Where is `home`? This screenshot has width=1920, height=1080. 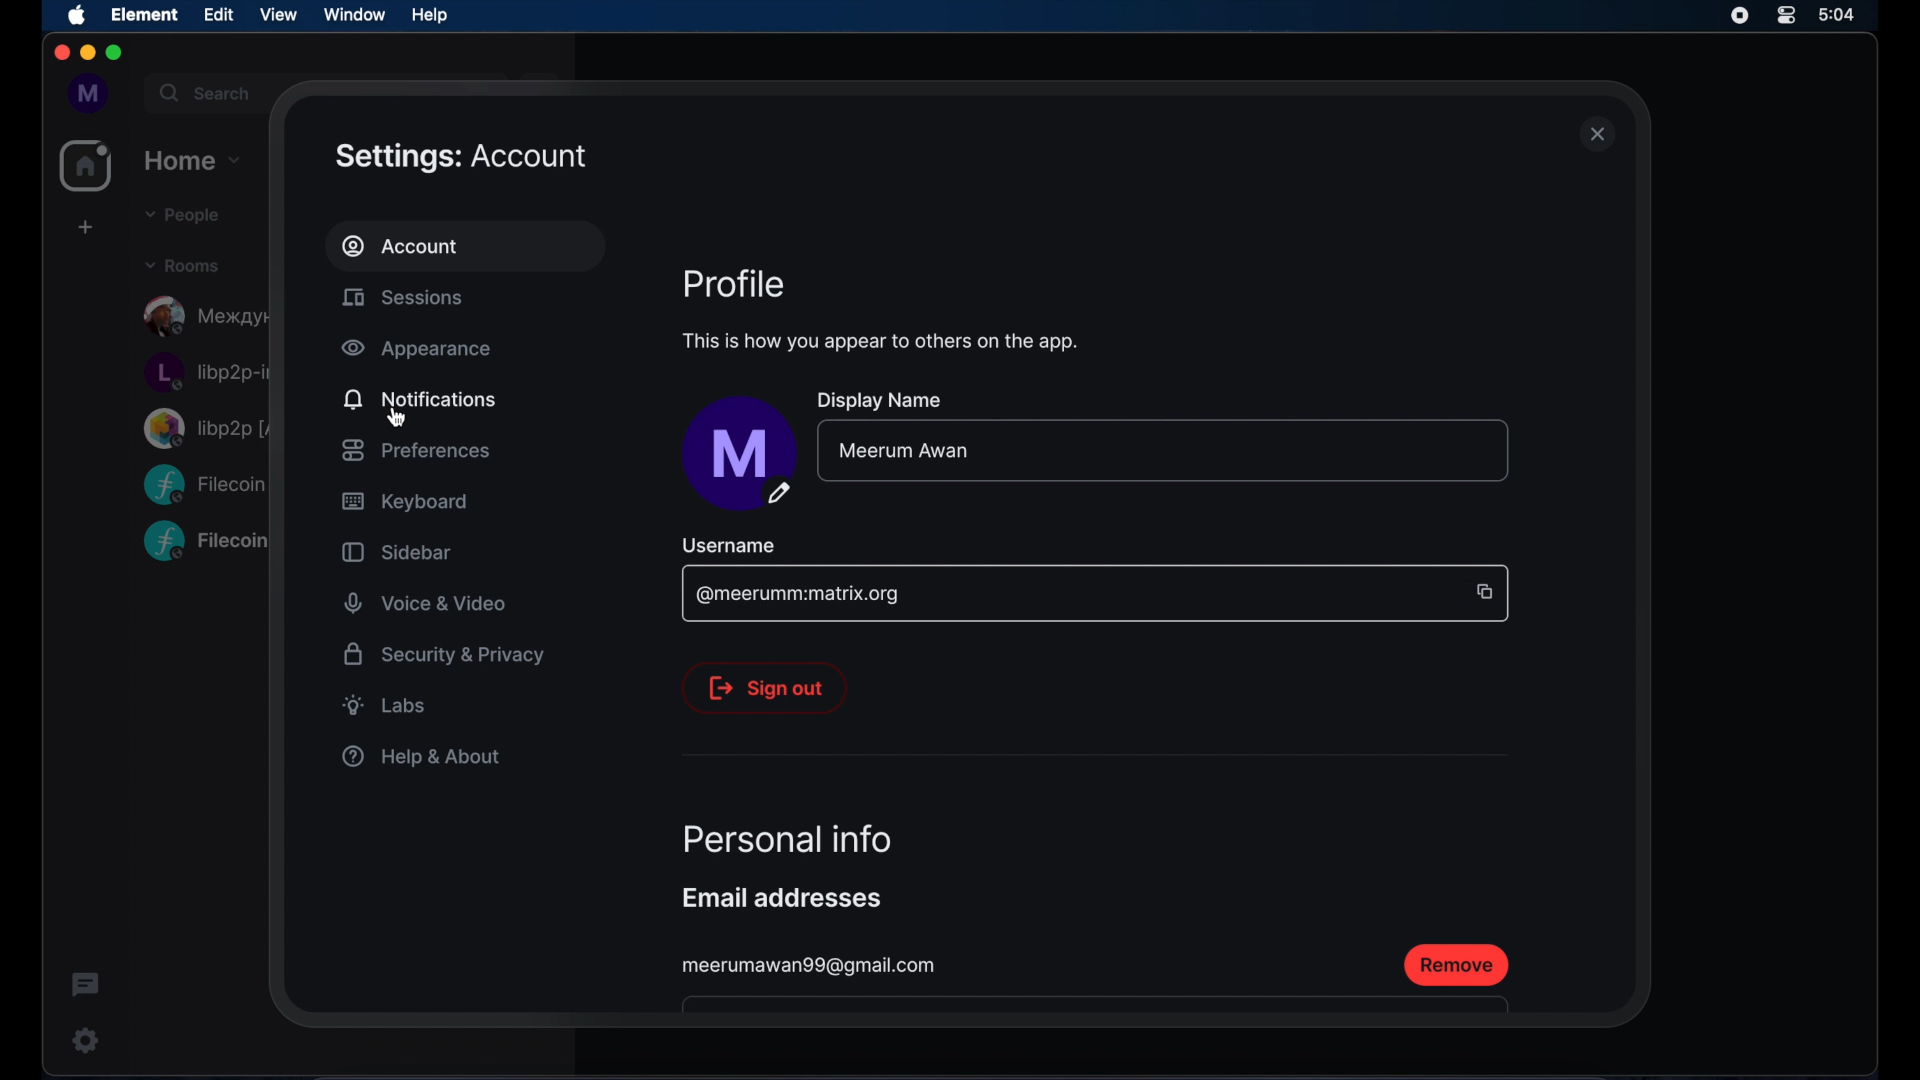 home is located at coordinates (194, 158).